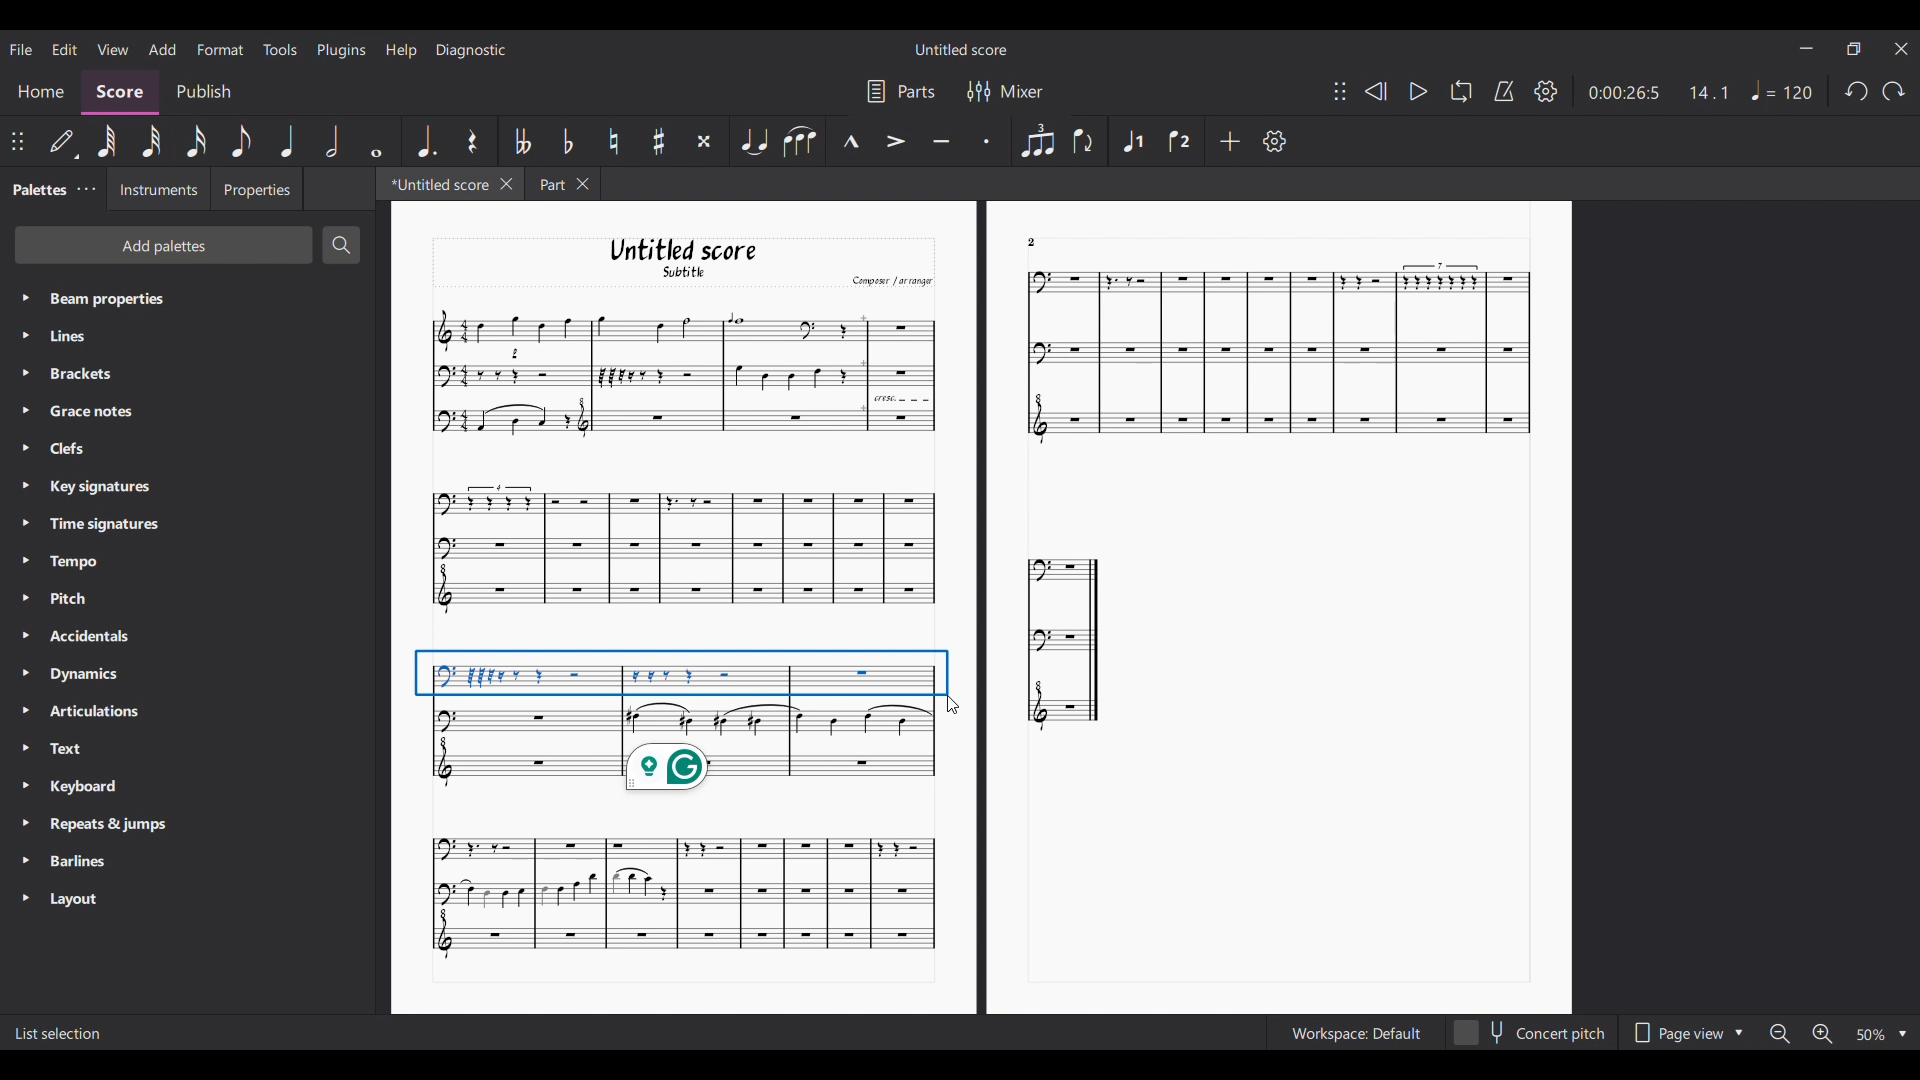  What do you see at coordinates (36, 187) in the screenshot?
I see `Palettes ` at bounding box center [36, 187].